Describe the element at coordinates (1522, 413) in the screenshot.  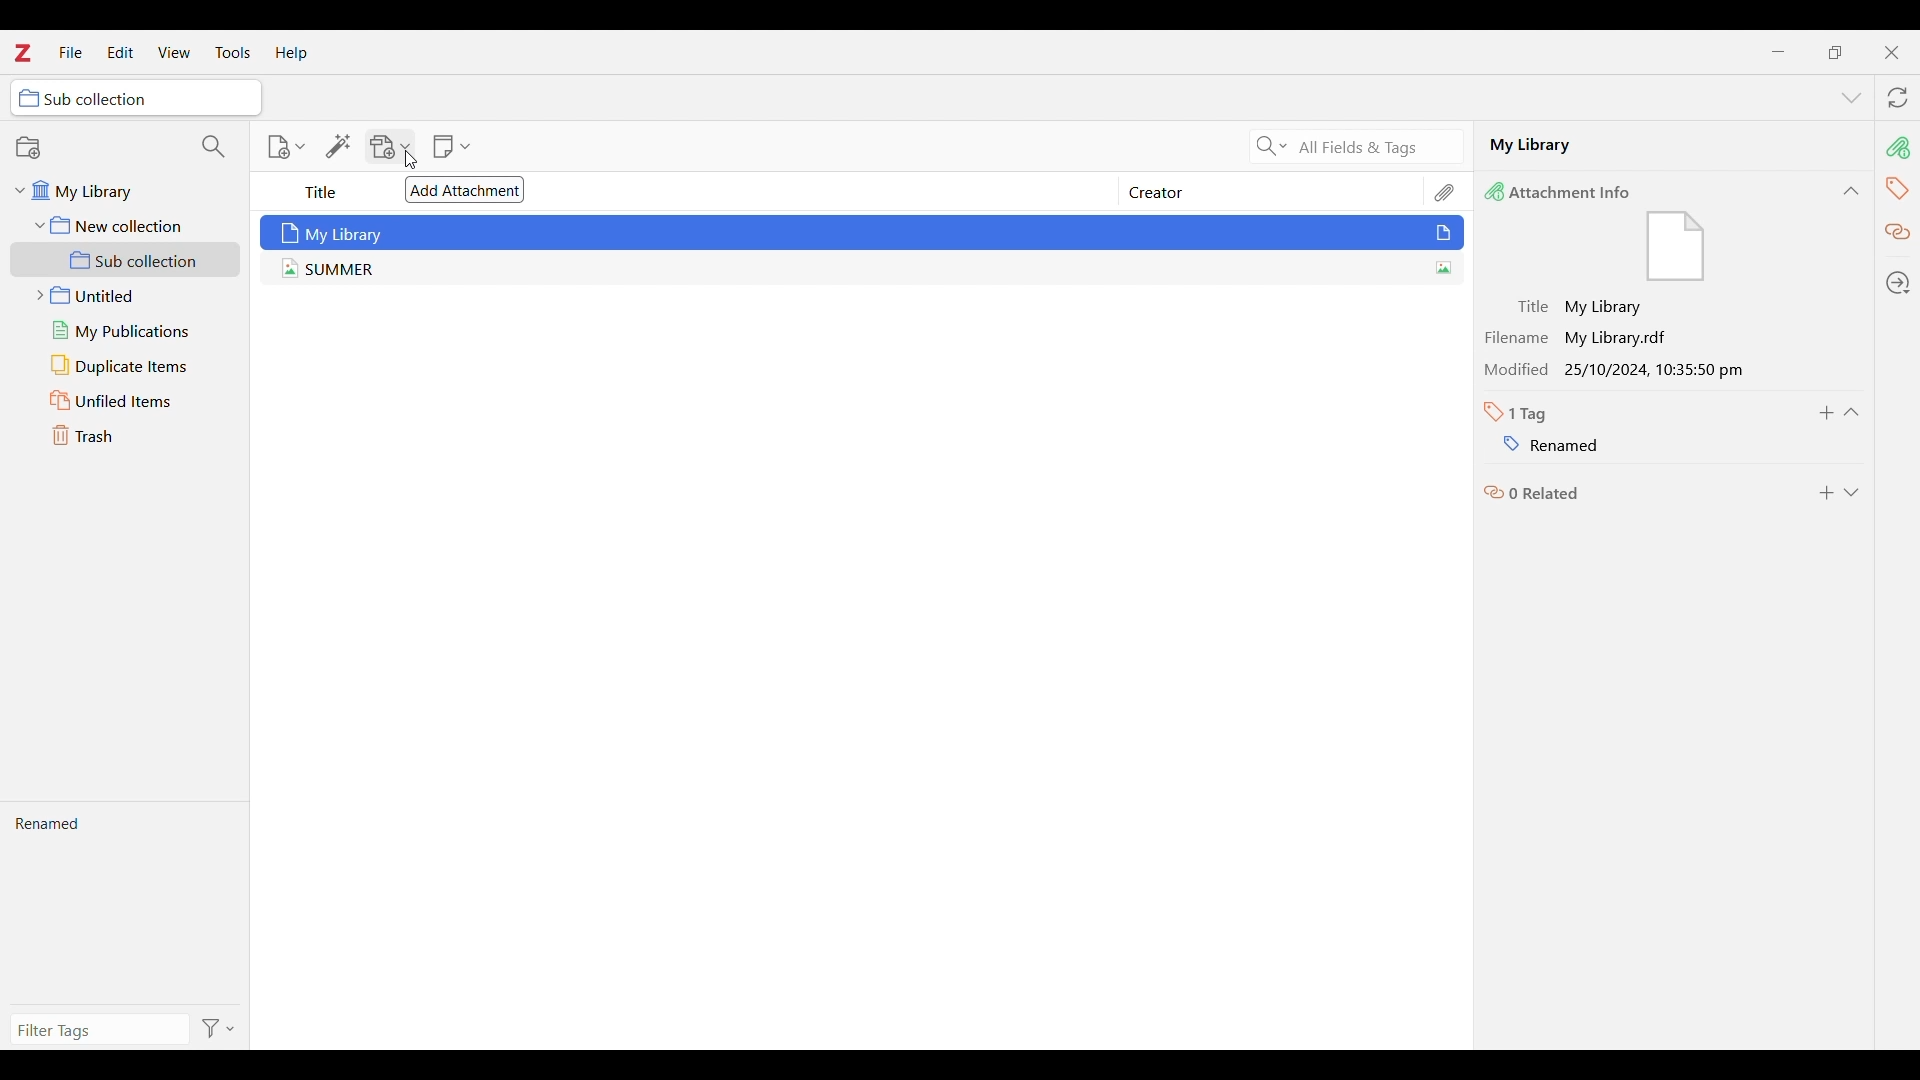
I see `Number of tabs in selected file` at that location.